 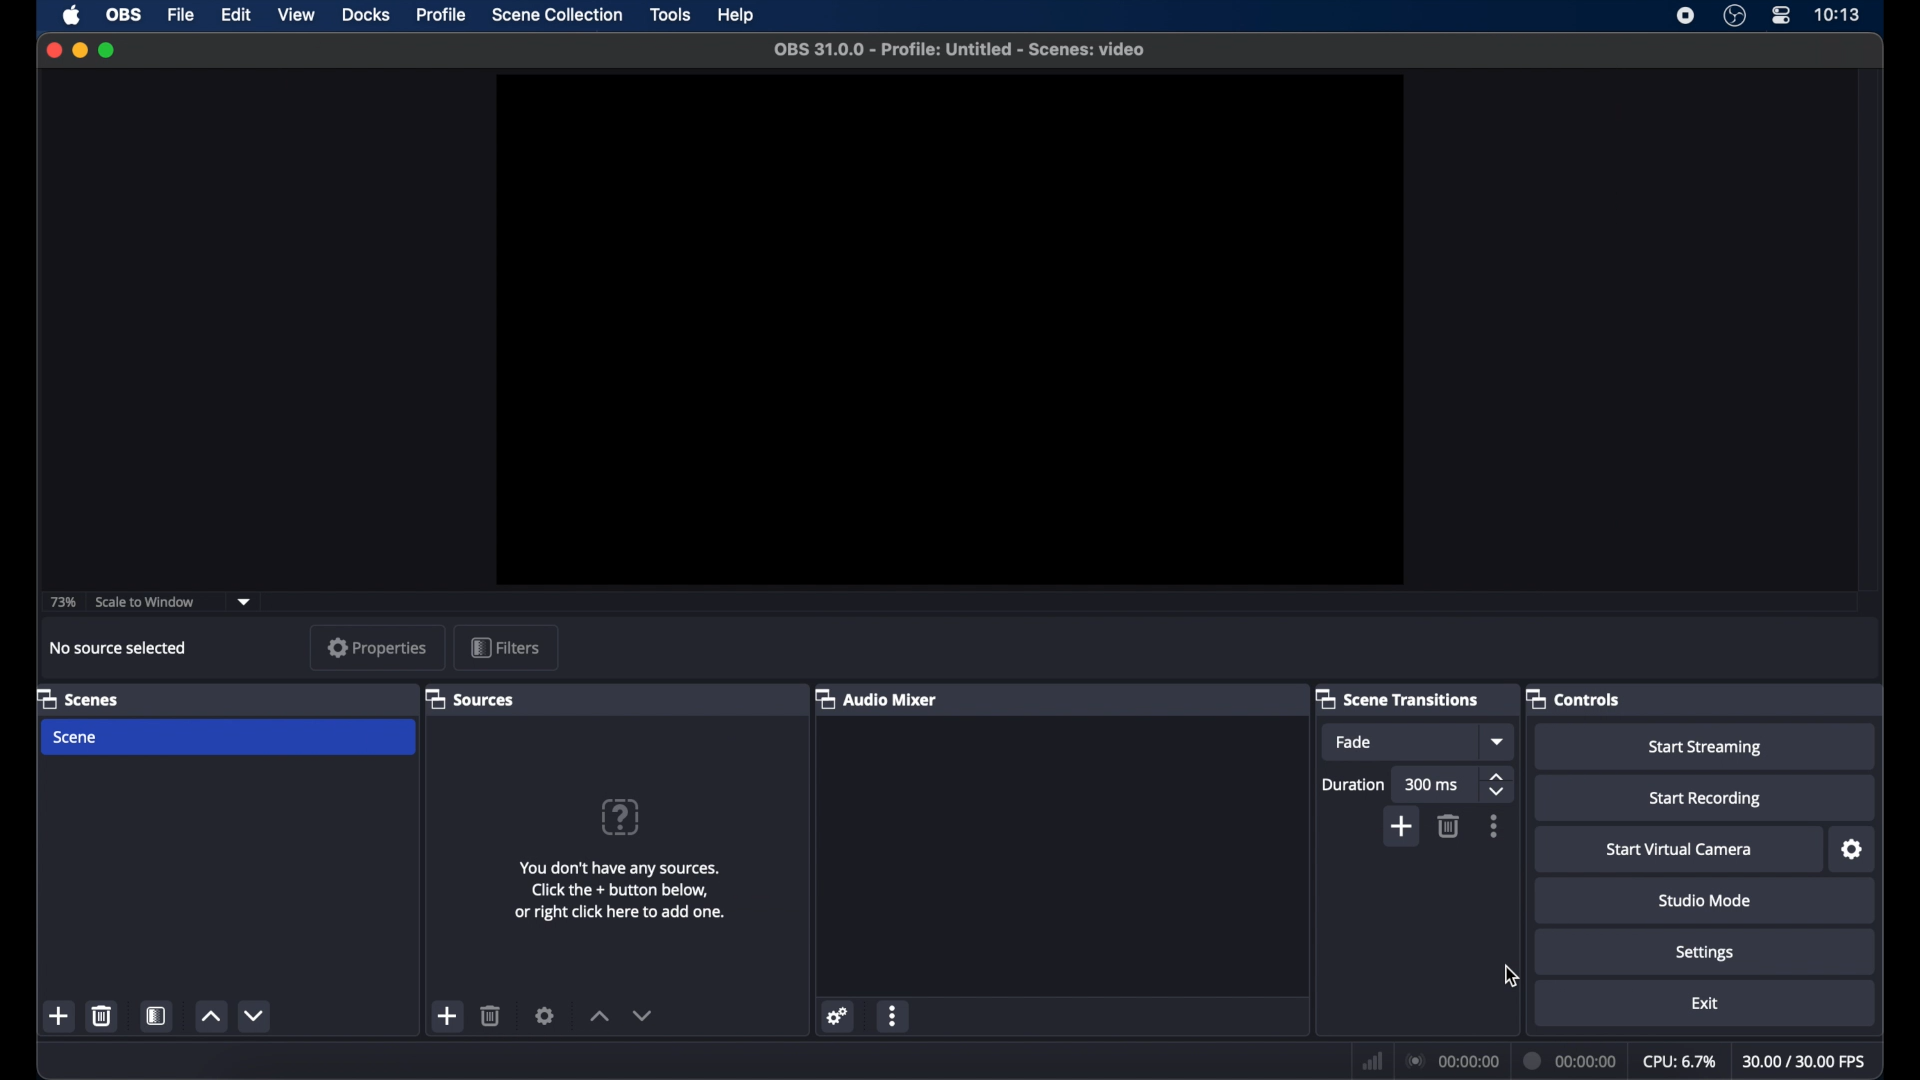 What do you see at coordinates (119, 648) in the screenshot?
I see `no source selected` at bounding box center [119, 648].